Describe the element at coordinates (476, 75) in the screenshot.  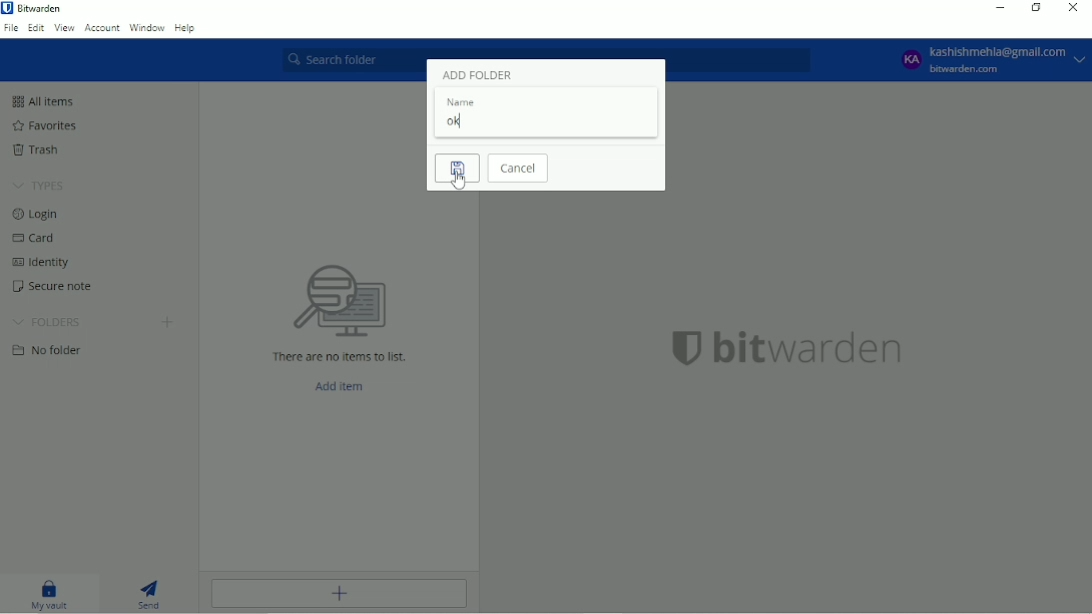
I see `Add Folder` at that location.